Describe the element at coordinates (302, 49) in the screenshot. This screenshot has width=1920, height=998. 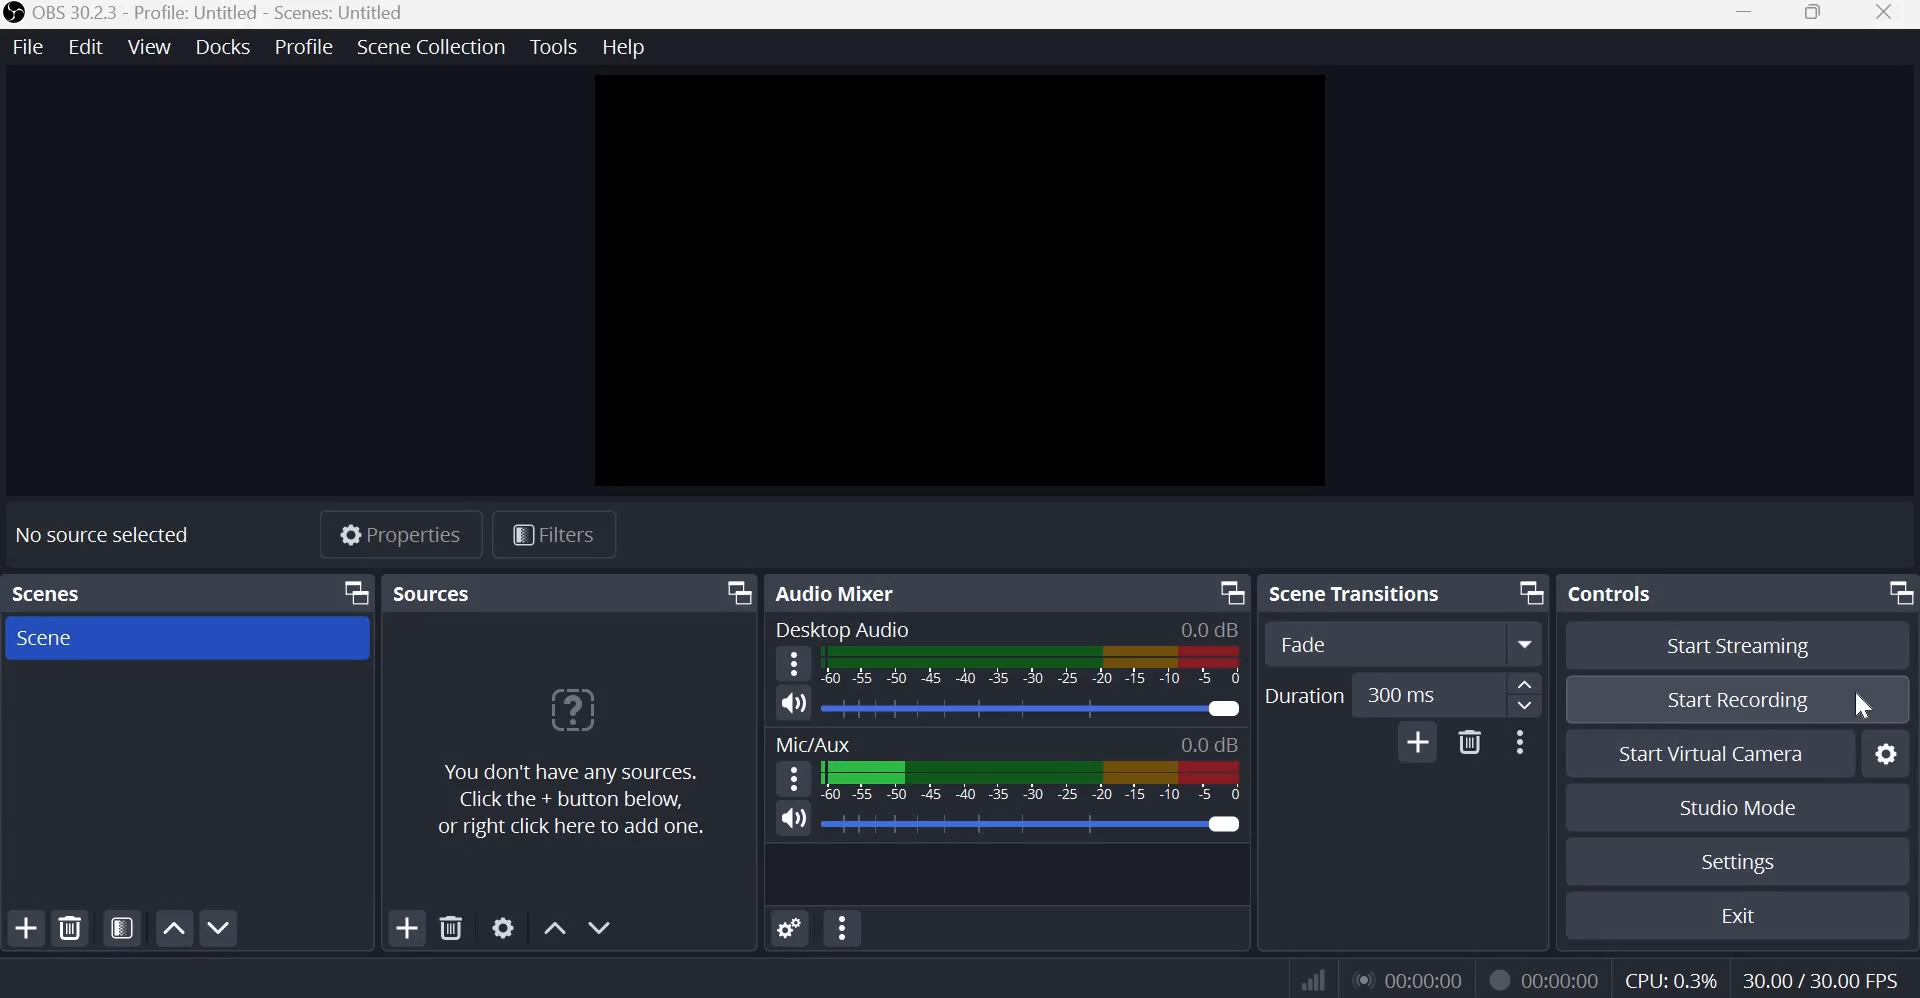
I see `Profile` at that location.